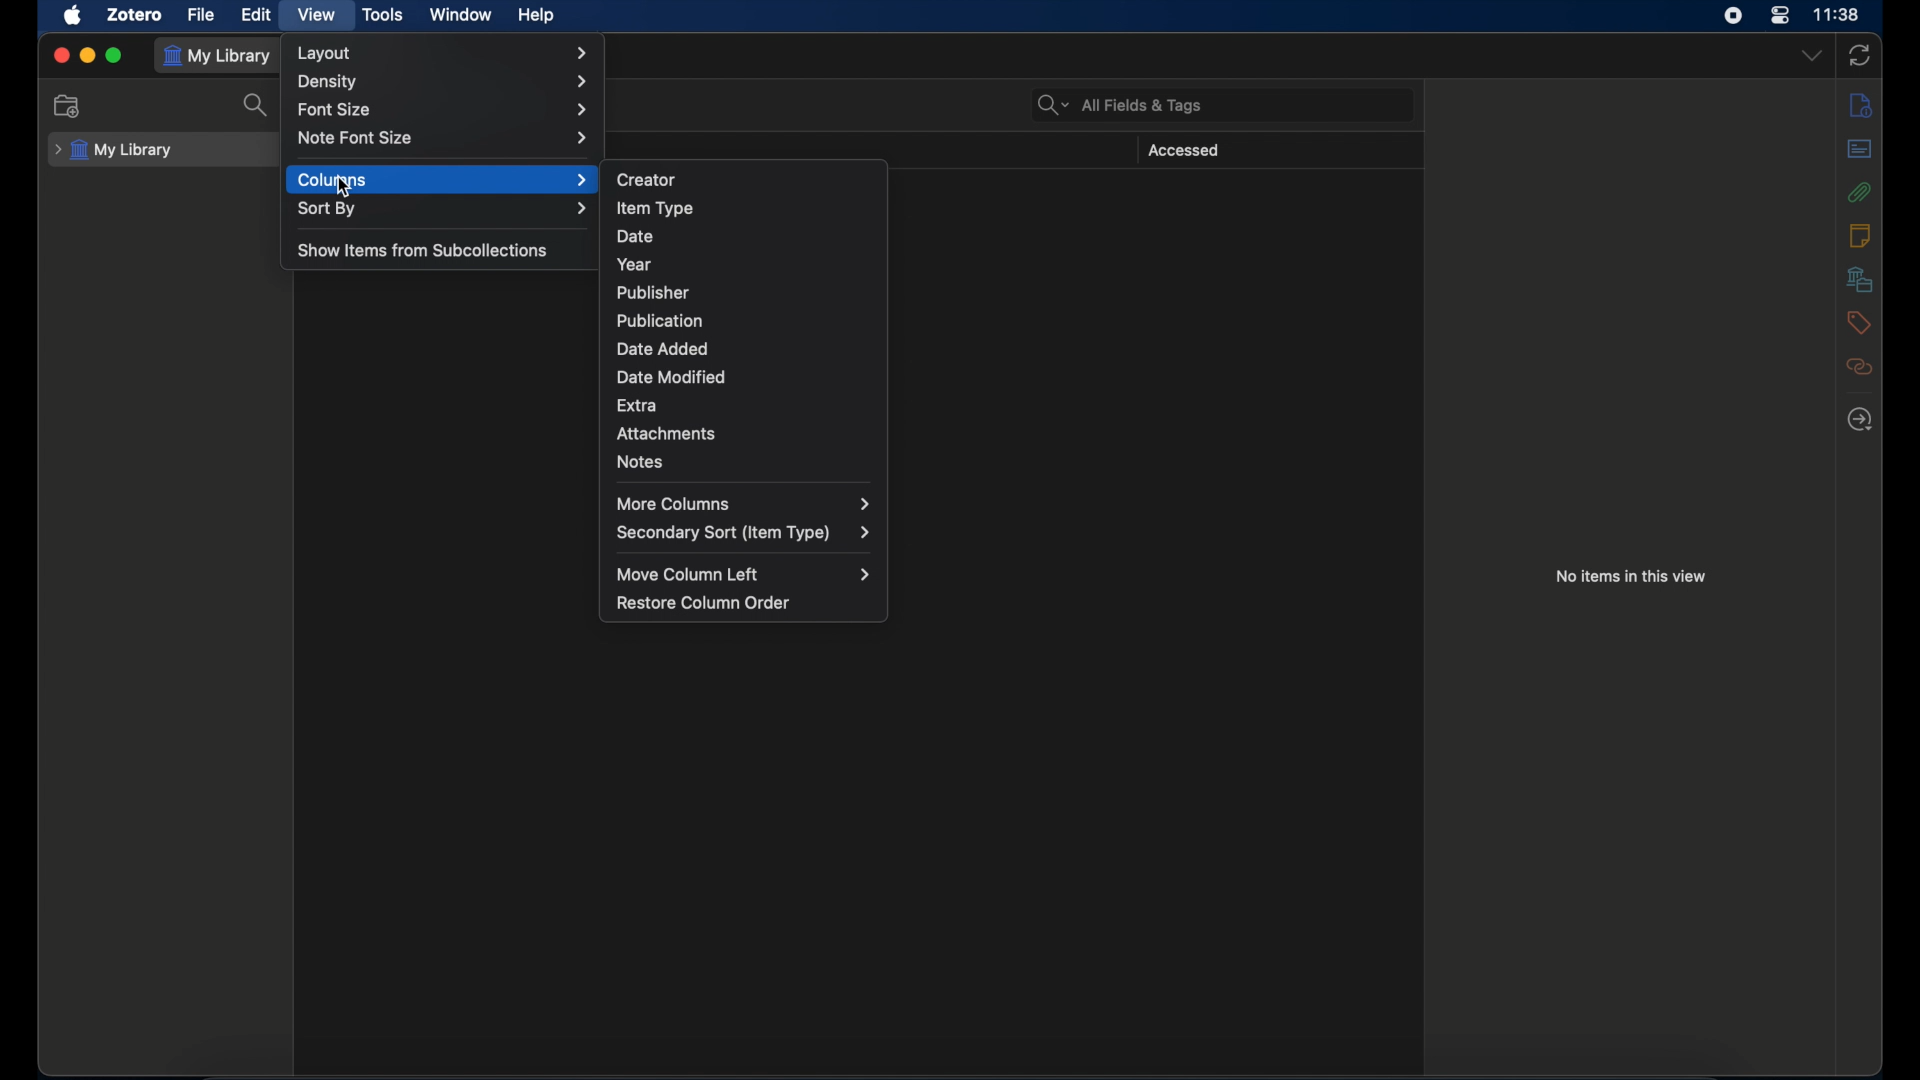 This screenshot has height=1080, width=1920. What do you see at coordinates (88, 56) in the screenshot?
I see `minimize` at bounding box center [88, 56].